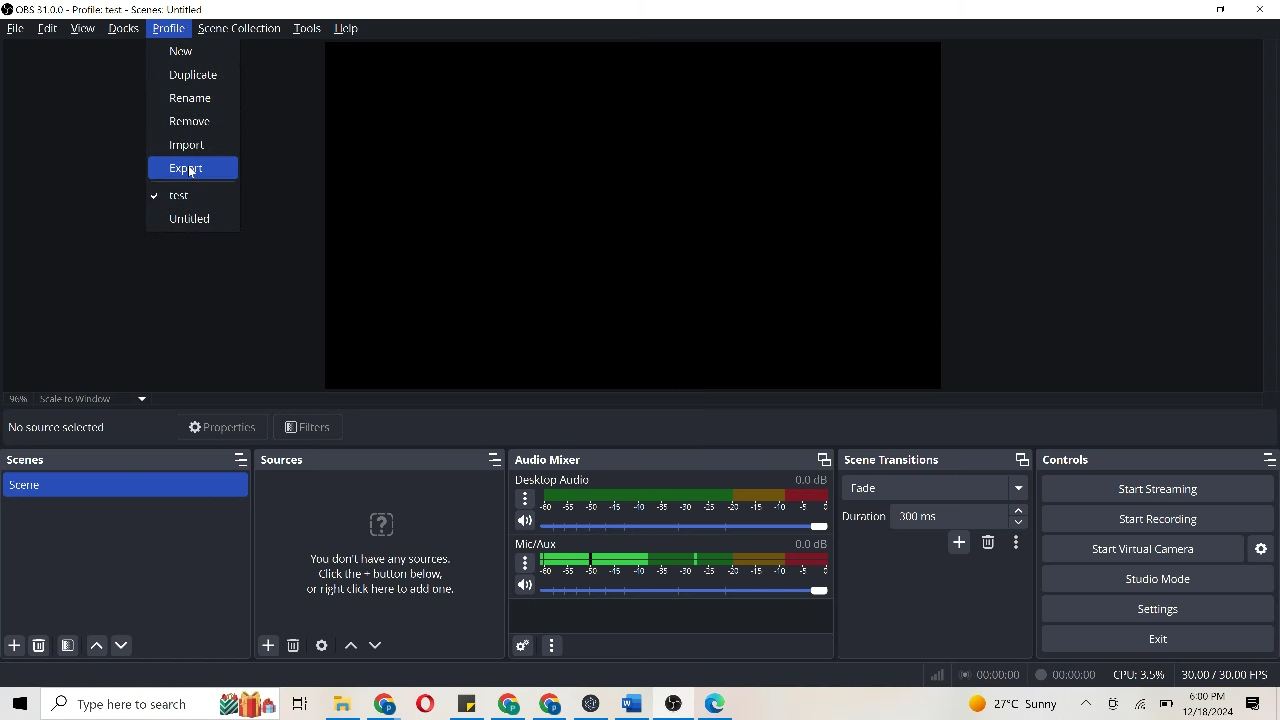 Image resolution: width=1280 pixels, height=720 pixels. I want to click on chrome icon, so click(533, 704).